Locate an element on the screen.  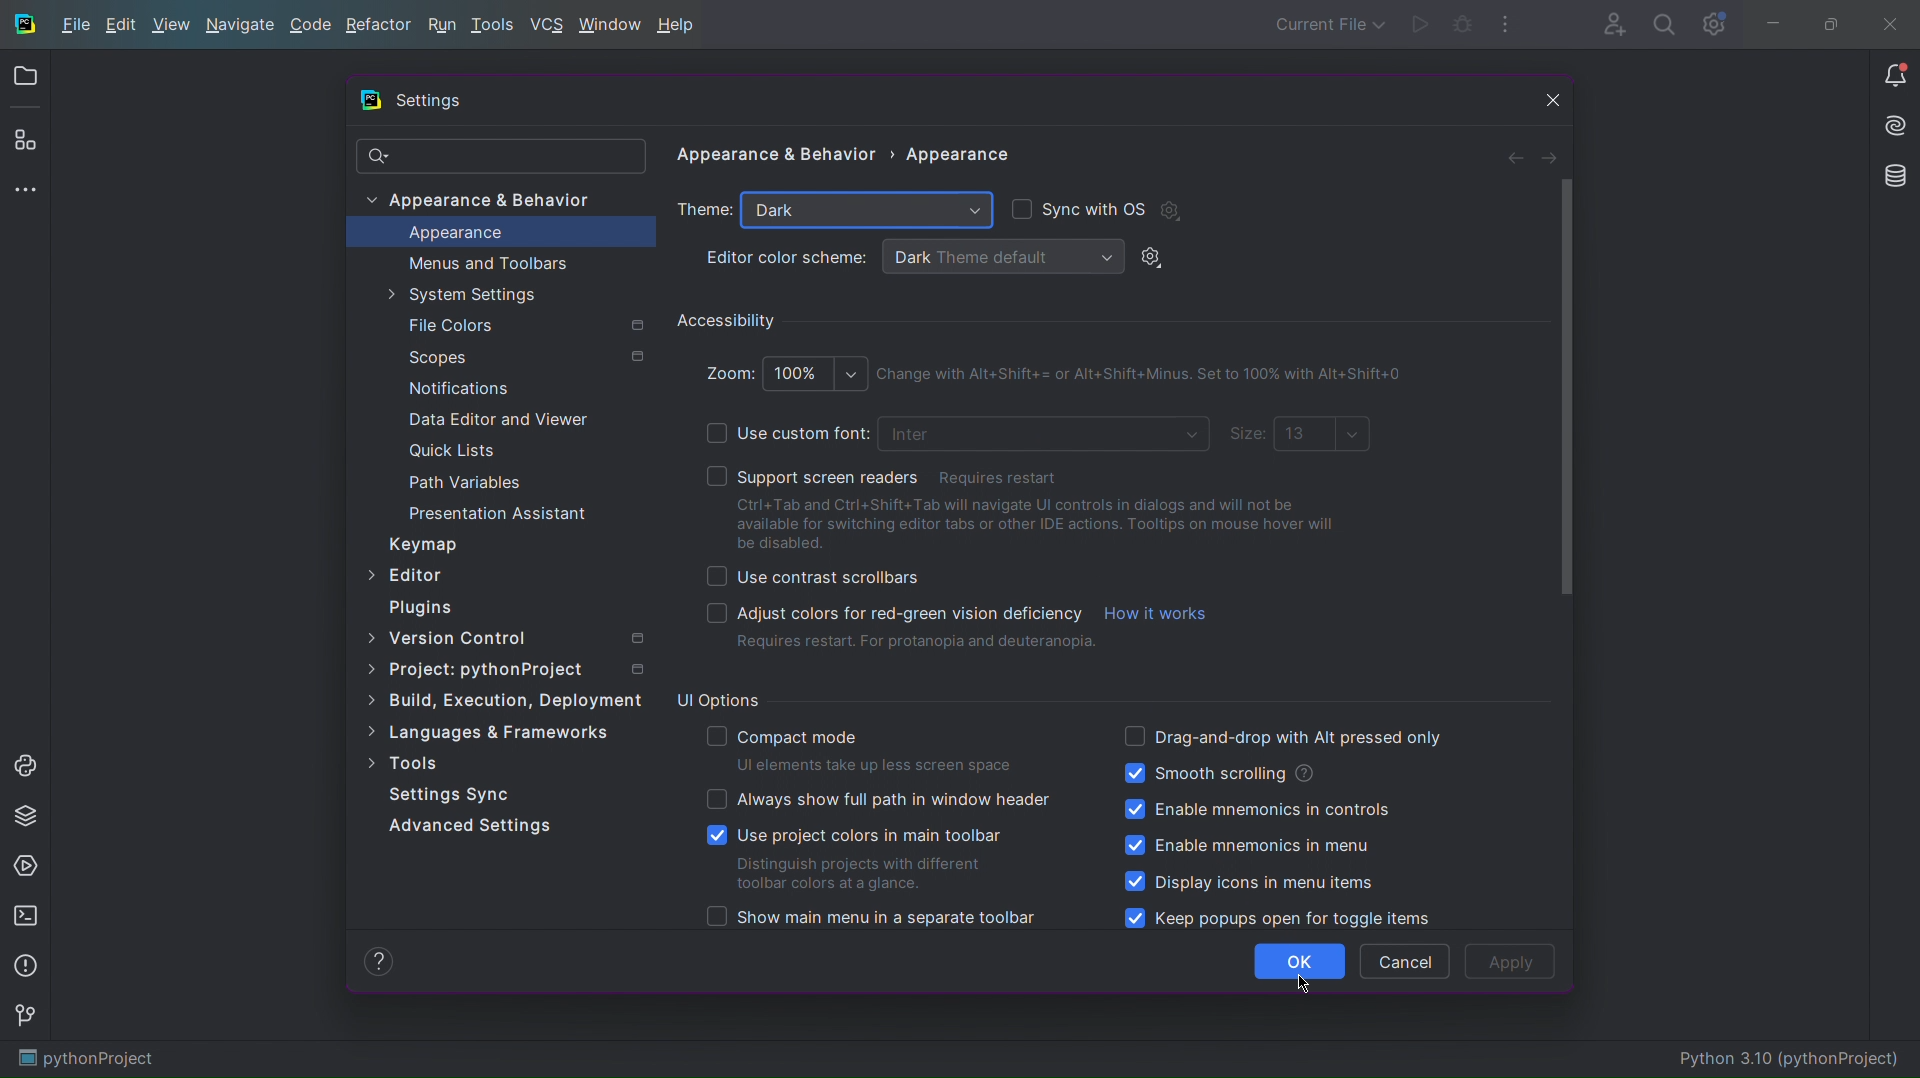
Python 3.10 (pythonProject) is located at coordinates (1792, 1056).